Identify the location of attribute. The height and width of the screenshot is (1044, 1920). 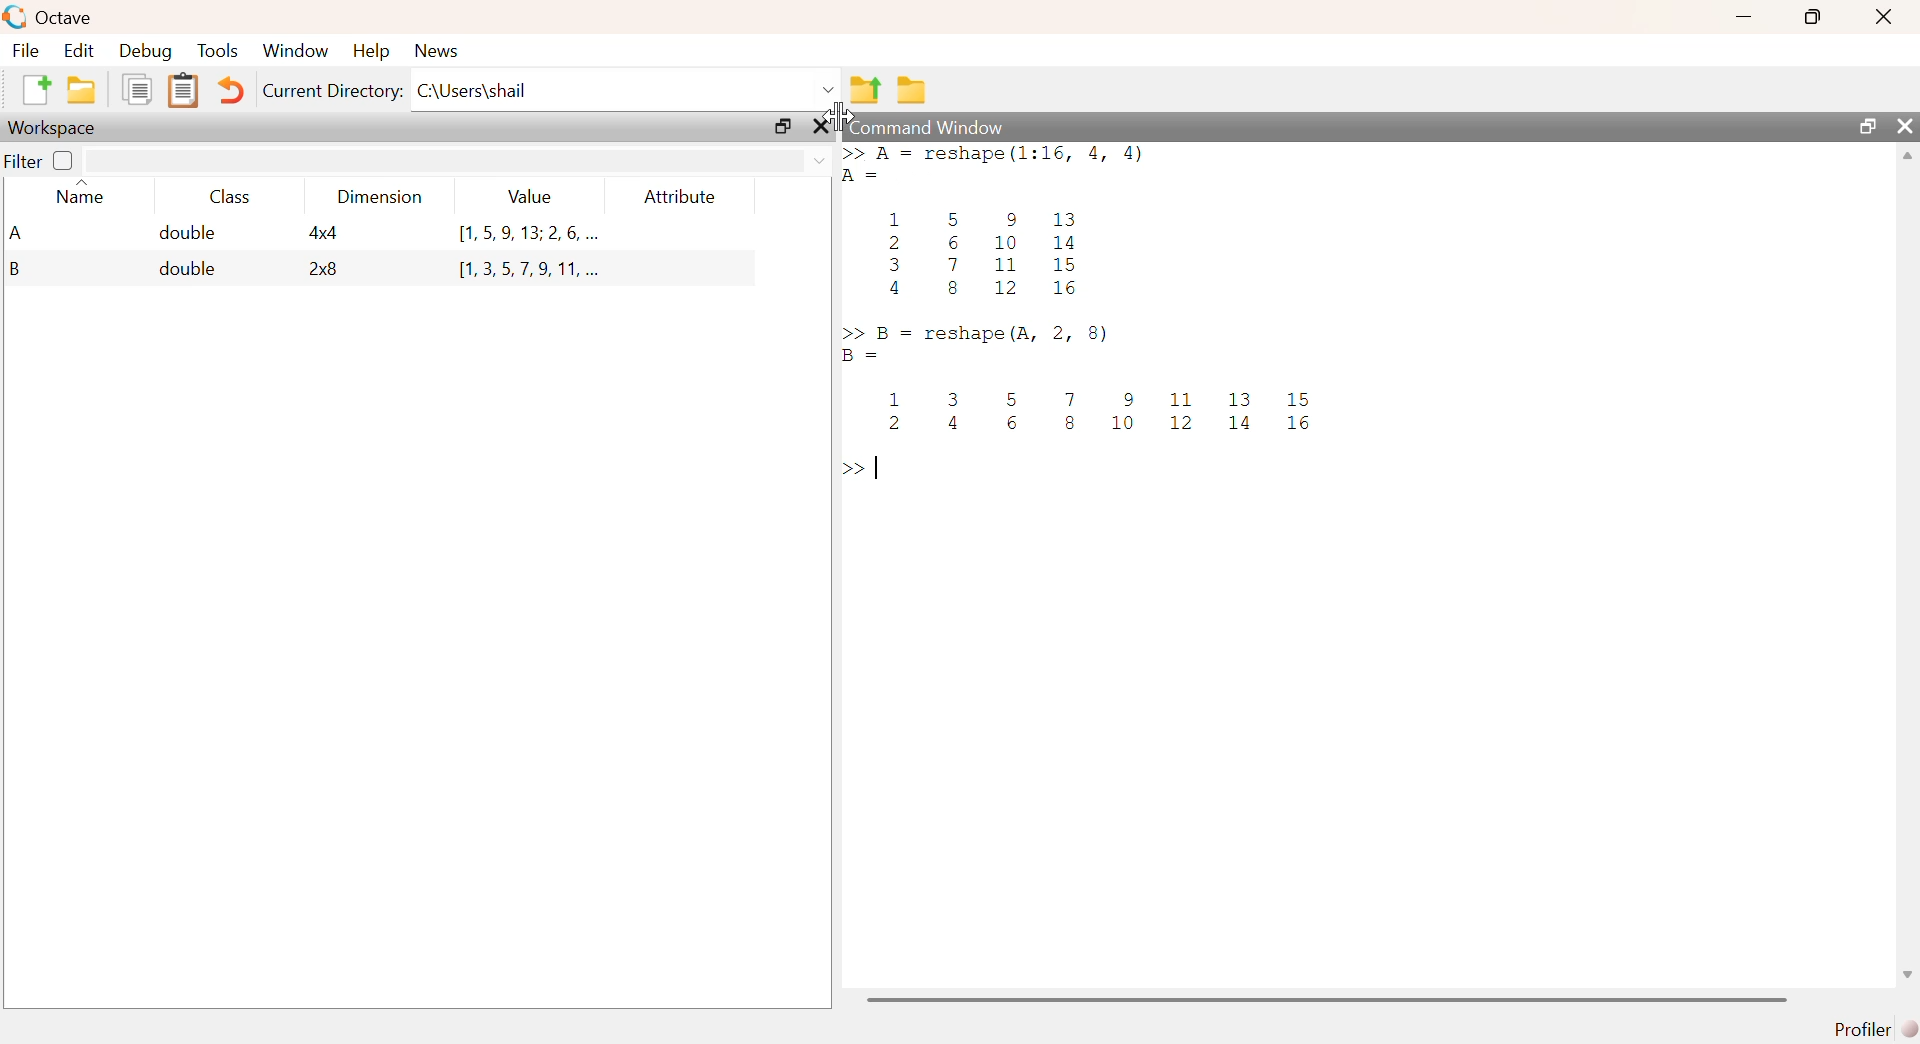
(686, 198).